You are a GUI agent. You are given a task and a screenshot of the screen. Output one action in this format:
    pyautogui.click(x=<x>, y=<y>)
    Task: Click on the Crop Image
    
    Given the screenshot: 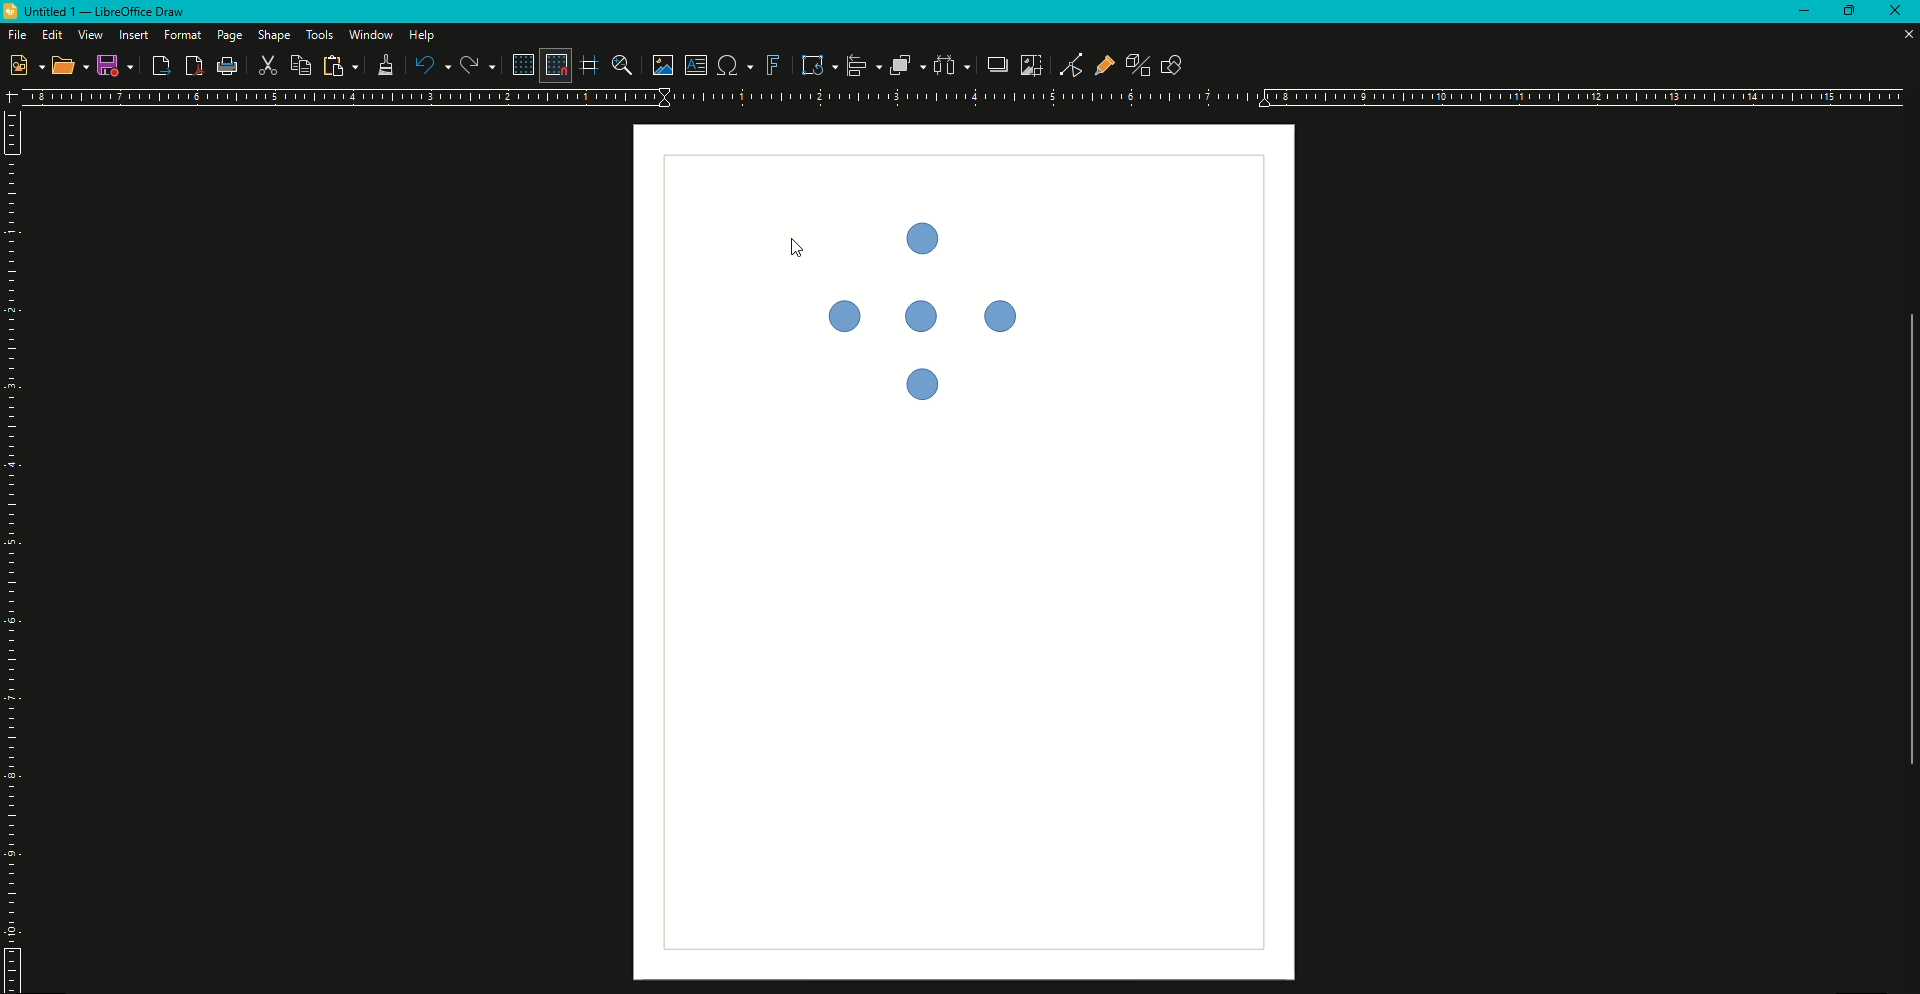 What is the action you would take?
    pyautogui.click(x=1031, y=66)
    